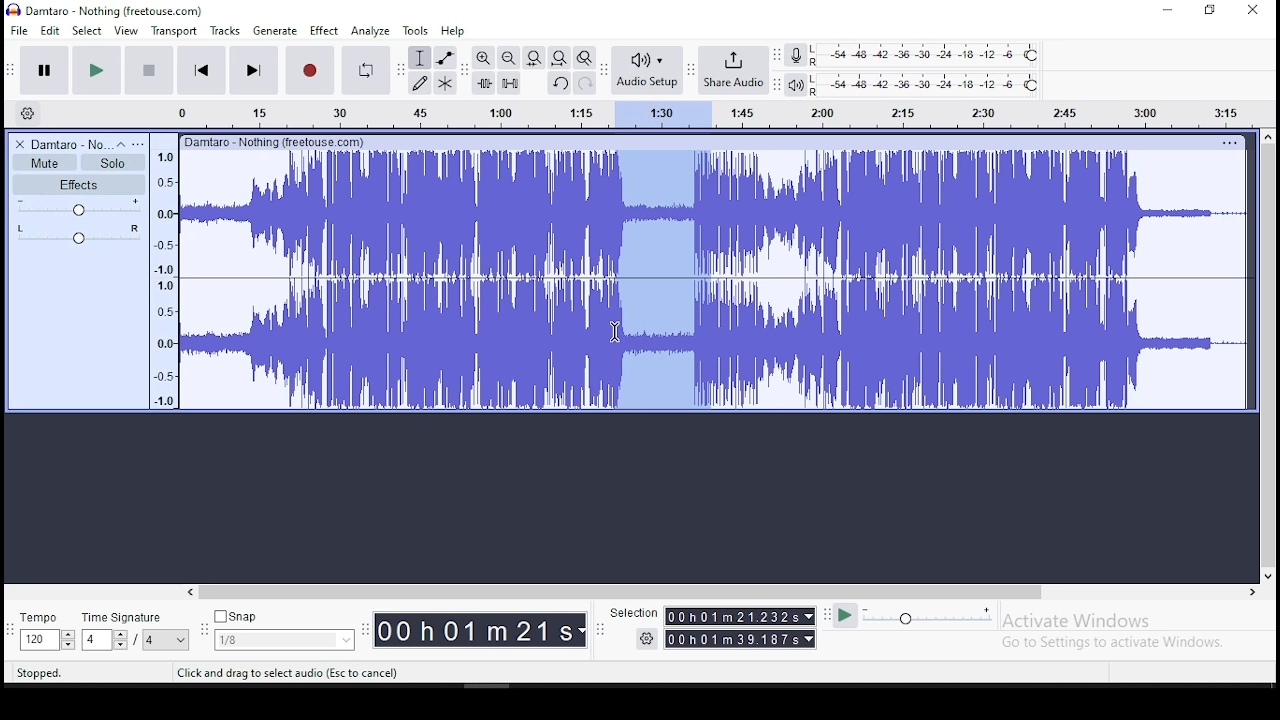 The height and width of the screenshot is (720, 1280). What do you see at coordinates (929, 615) in the screenshot?
I see `playback speed` at bounding box center [929, 615].